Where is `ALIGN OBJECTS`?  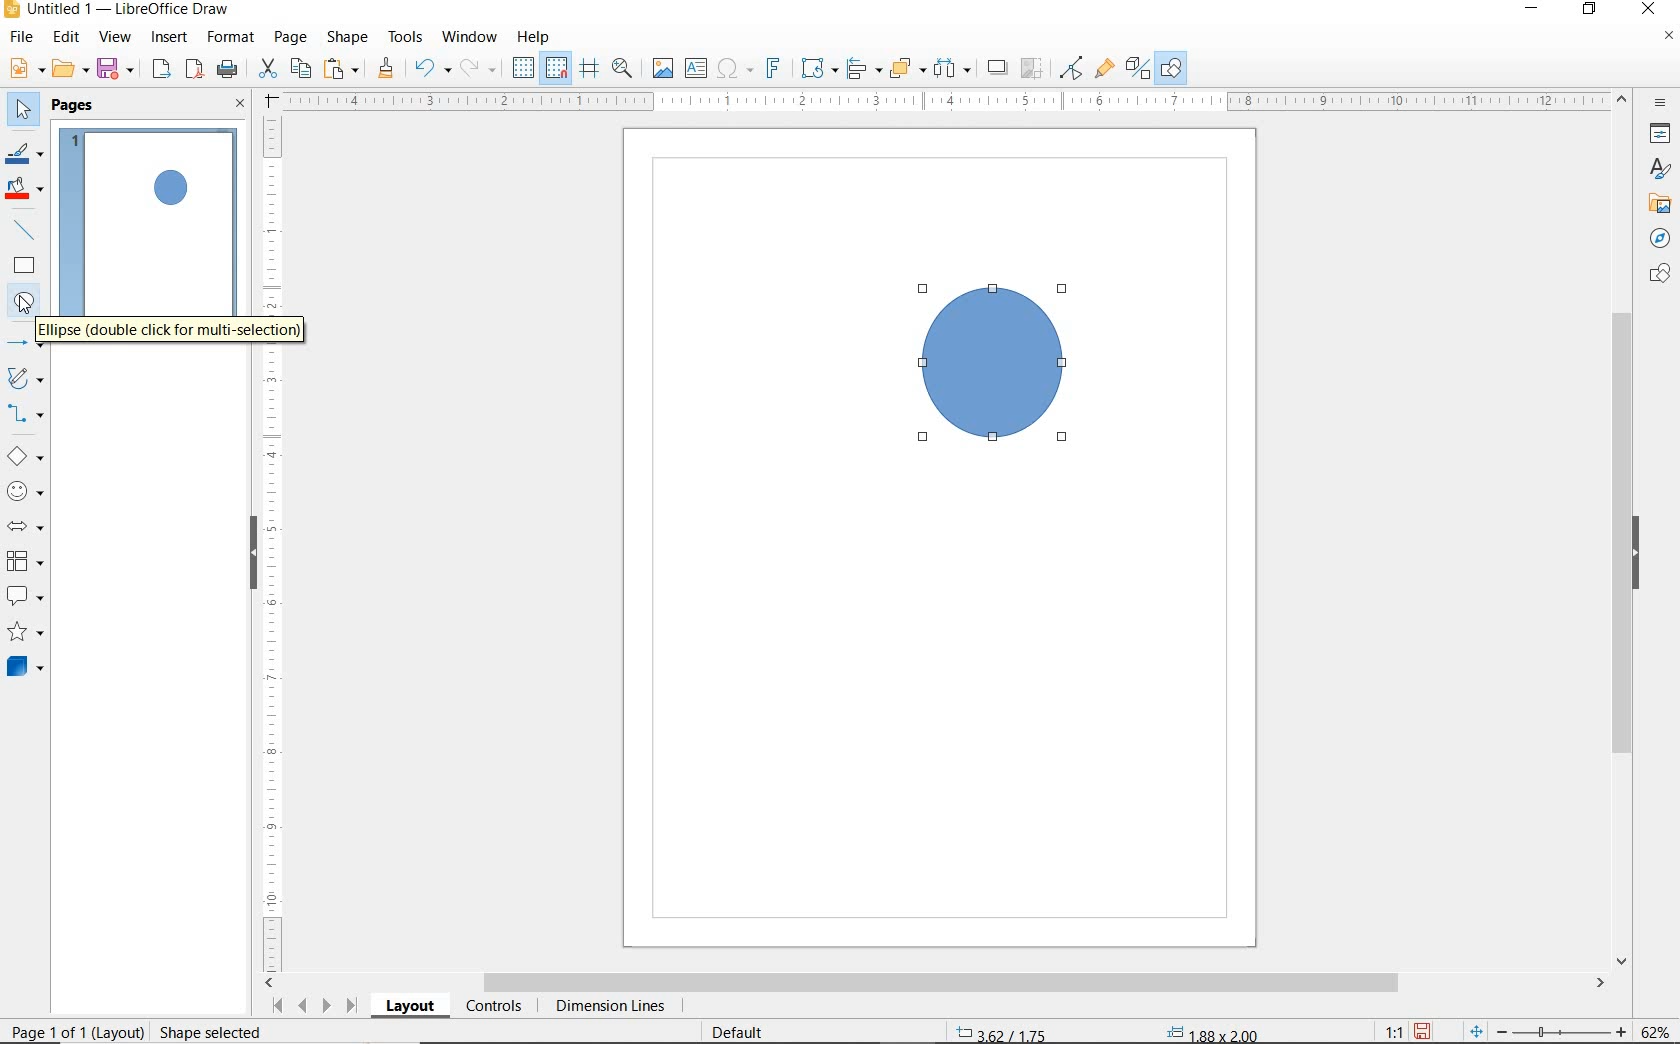 ALIGN OBJECTS is located at coordinates (862, 71).